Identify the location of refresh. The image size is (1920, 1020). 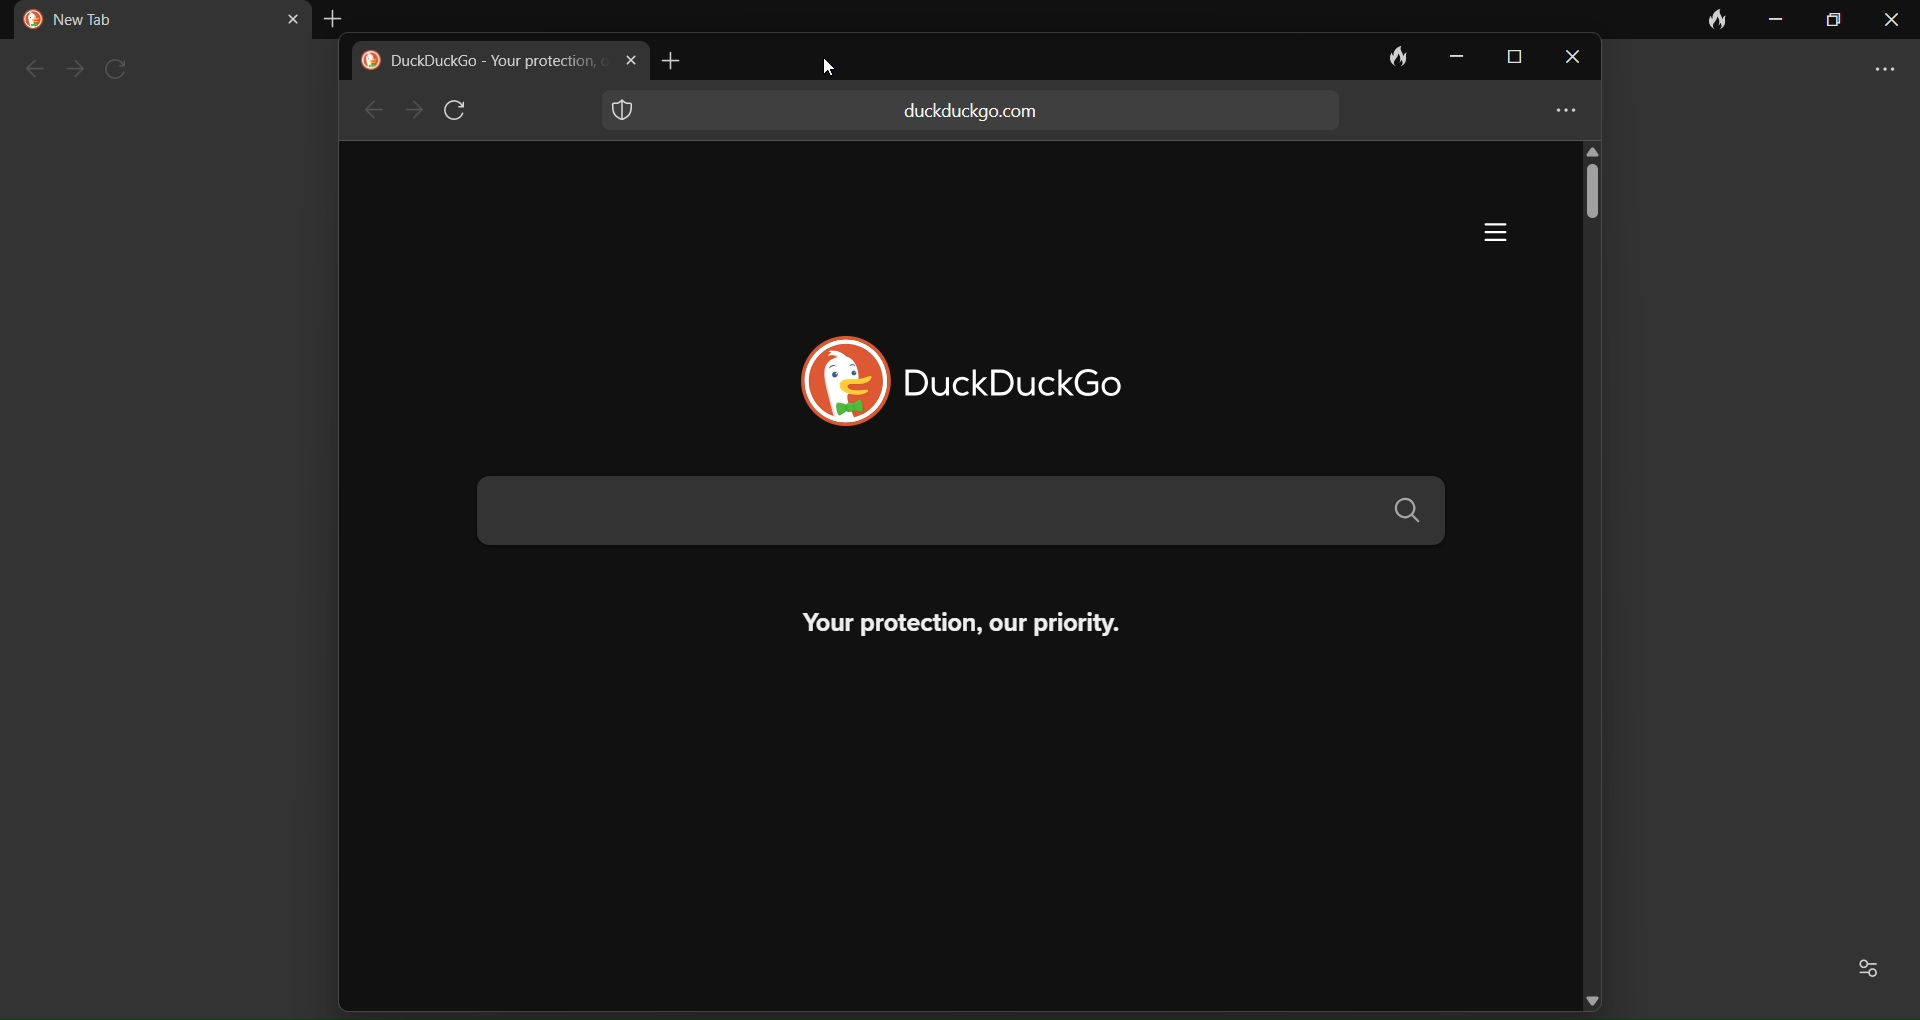
(122, 68).